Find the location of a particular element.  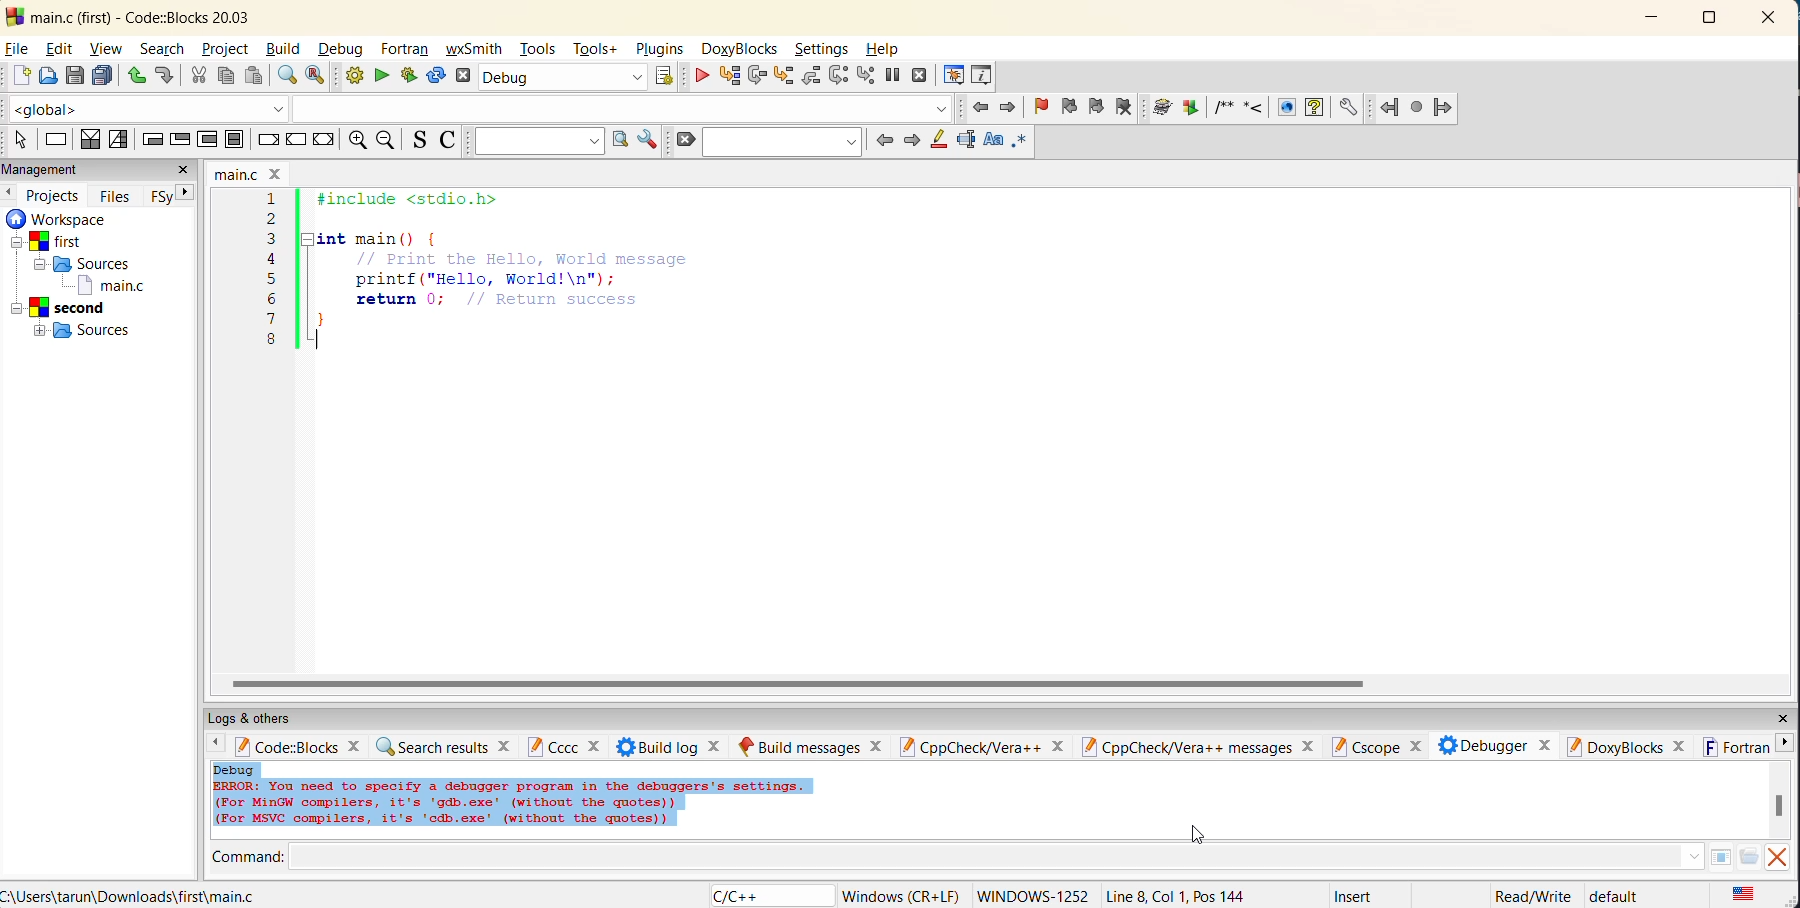

projects is located at coordinates (53, 195).